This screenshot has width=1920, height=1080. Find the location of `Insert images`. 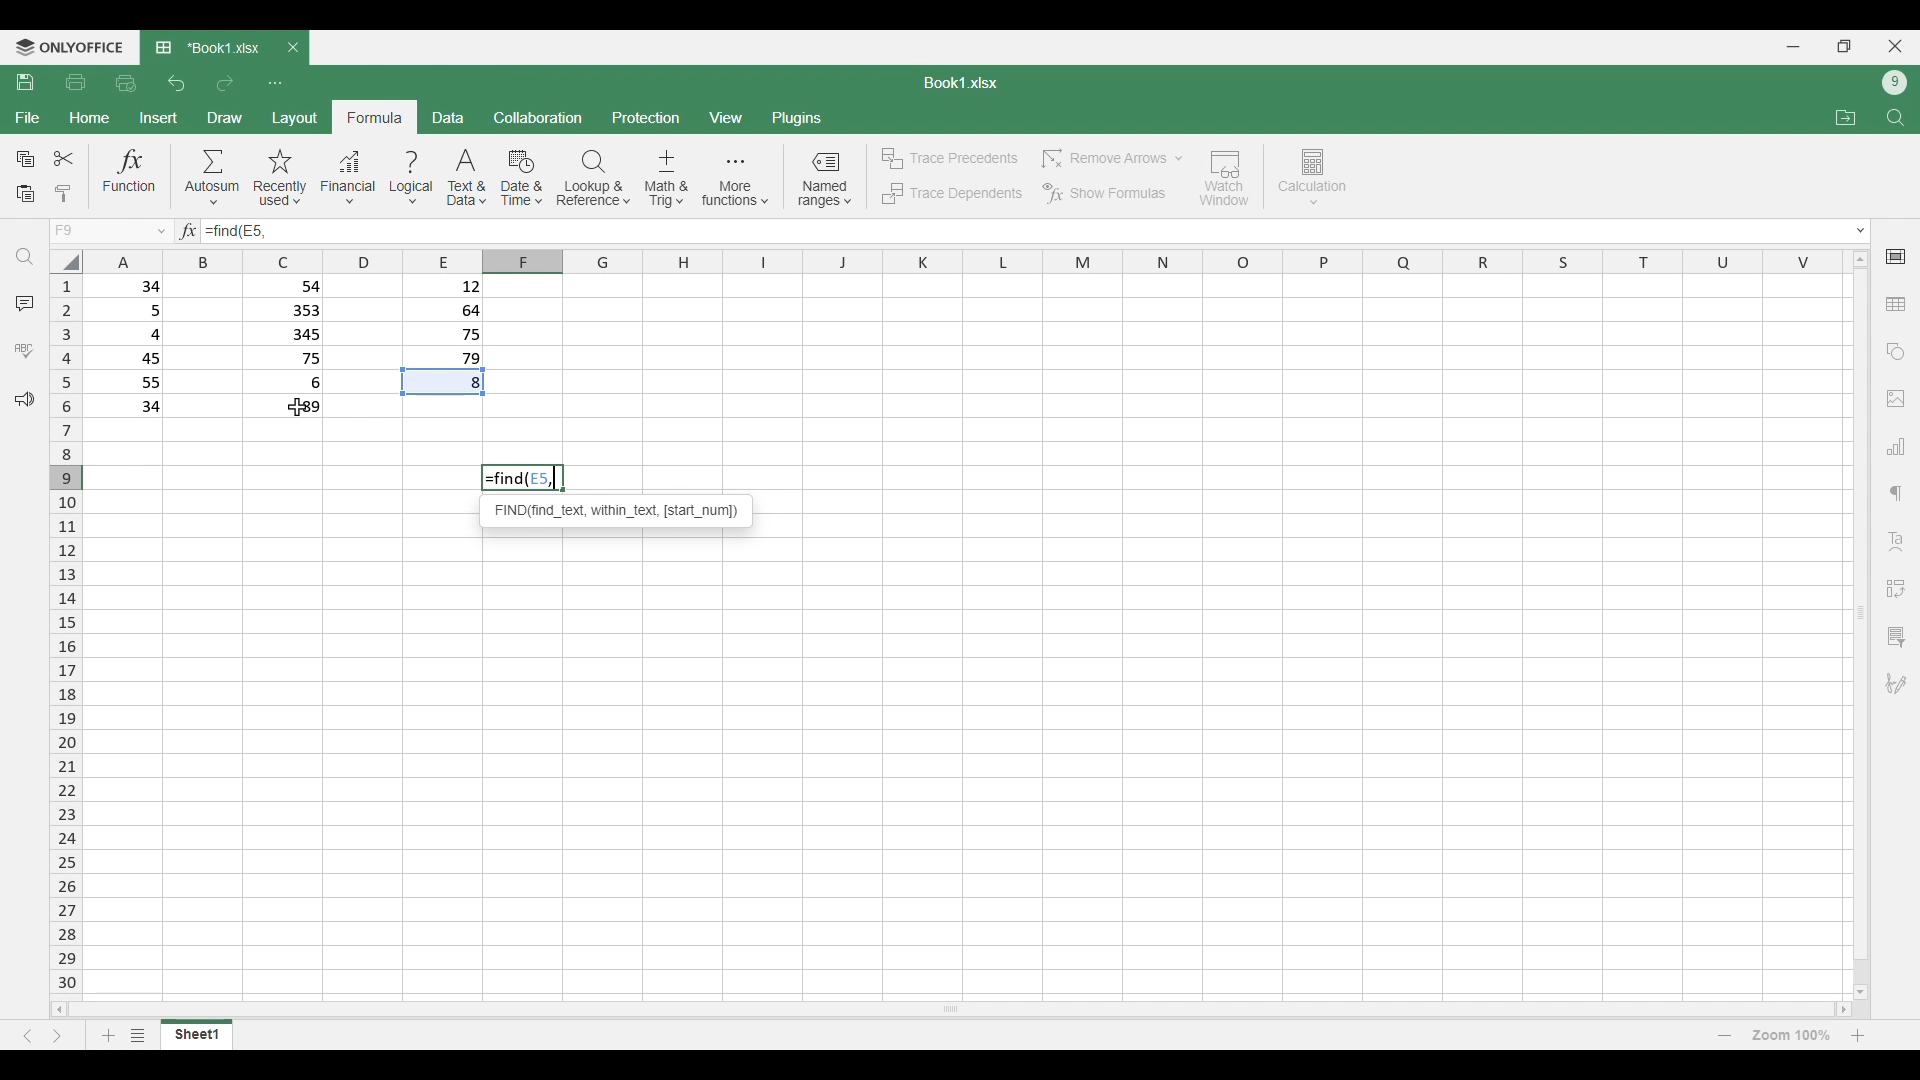

Insert images is located at coordinates (1896, 399).